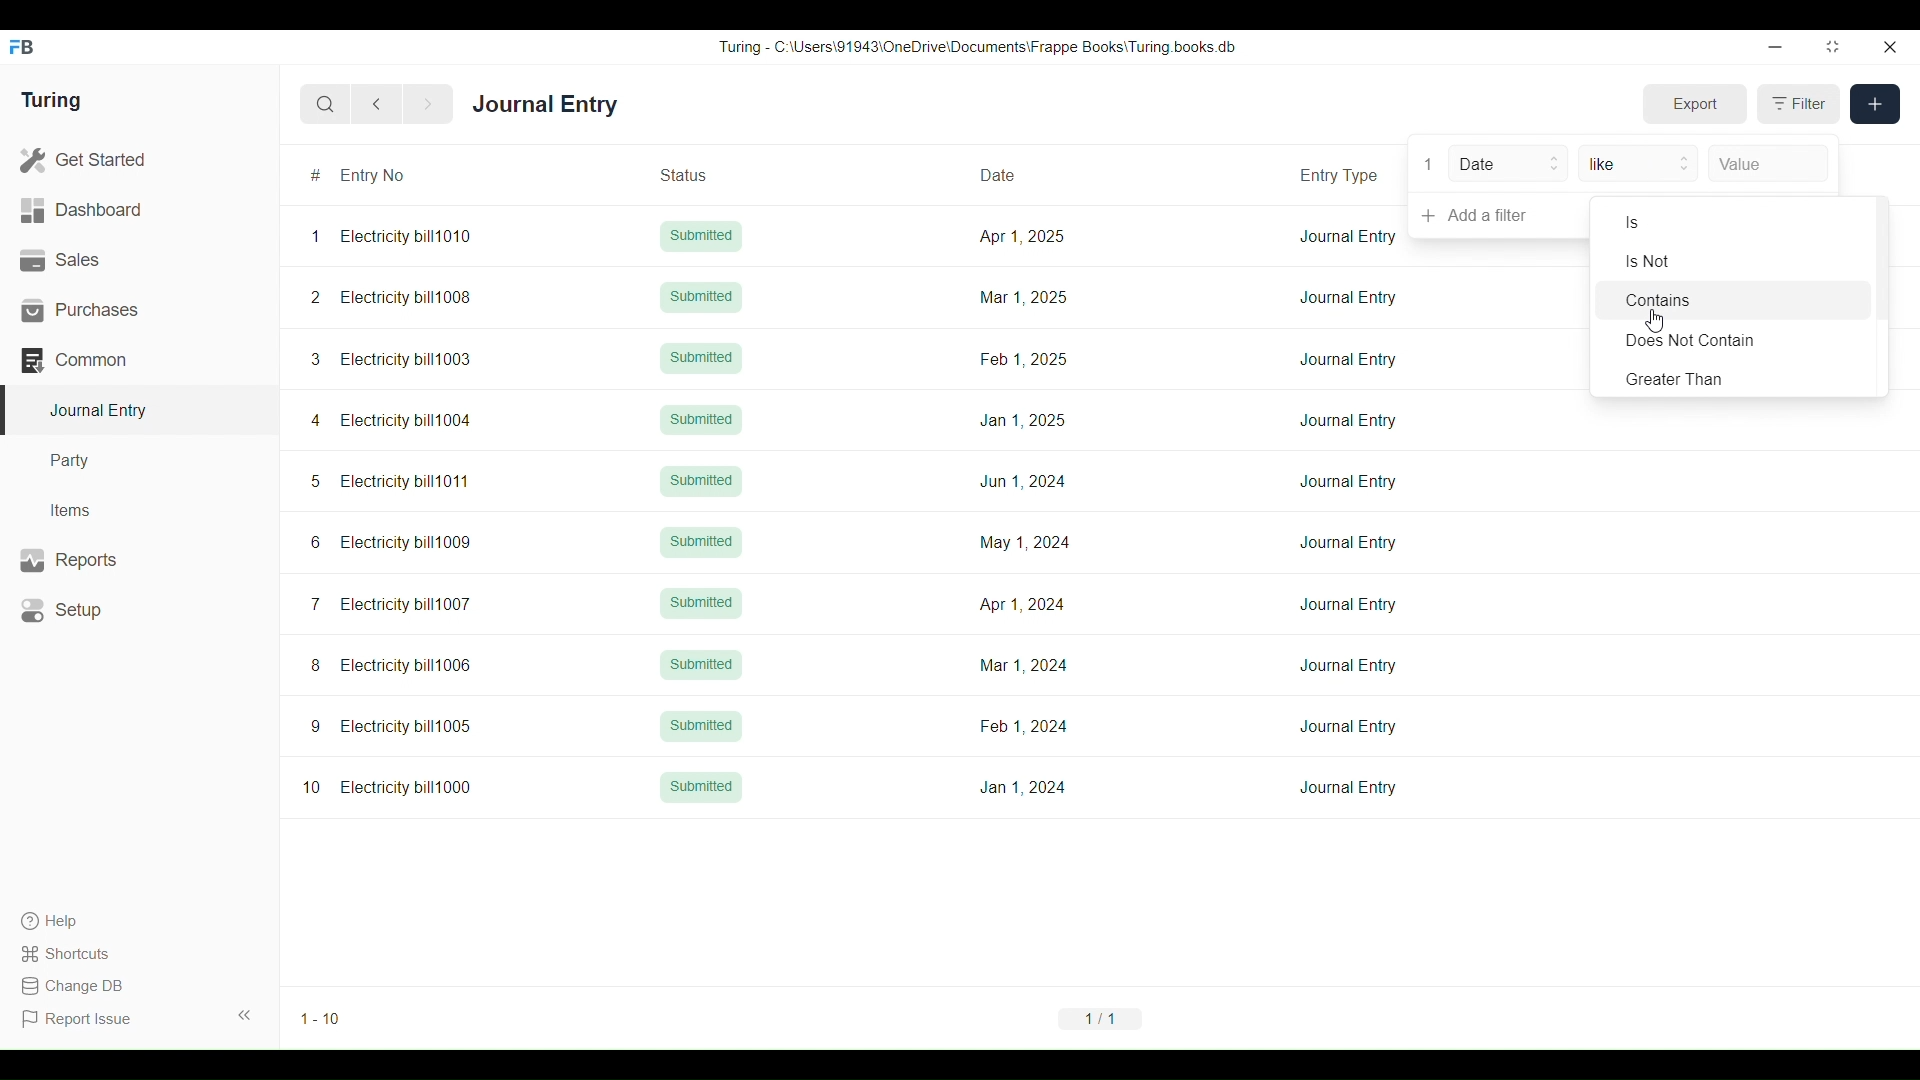 The height and width of the screenshot is (1080, 1920). I want to click on Apr 1, 2024, so click(1021, 604).